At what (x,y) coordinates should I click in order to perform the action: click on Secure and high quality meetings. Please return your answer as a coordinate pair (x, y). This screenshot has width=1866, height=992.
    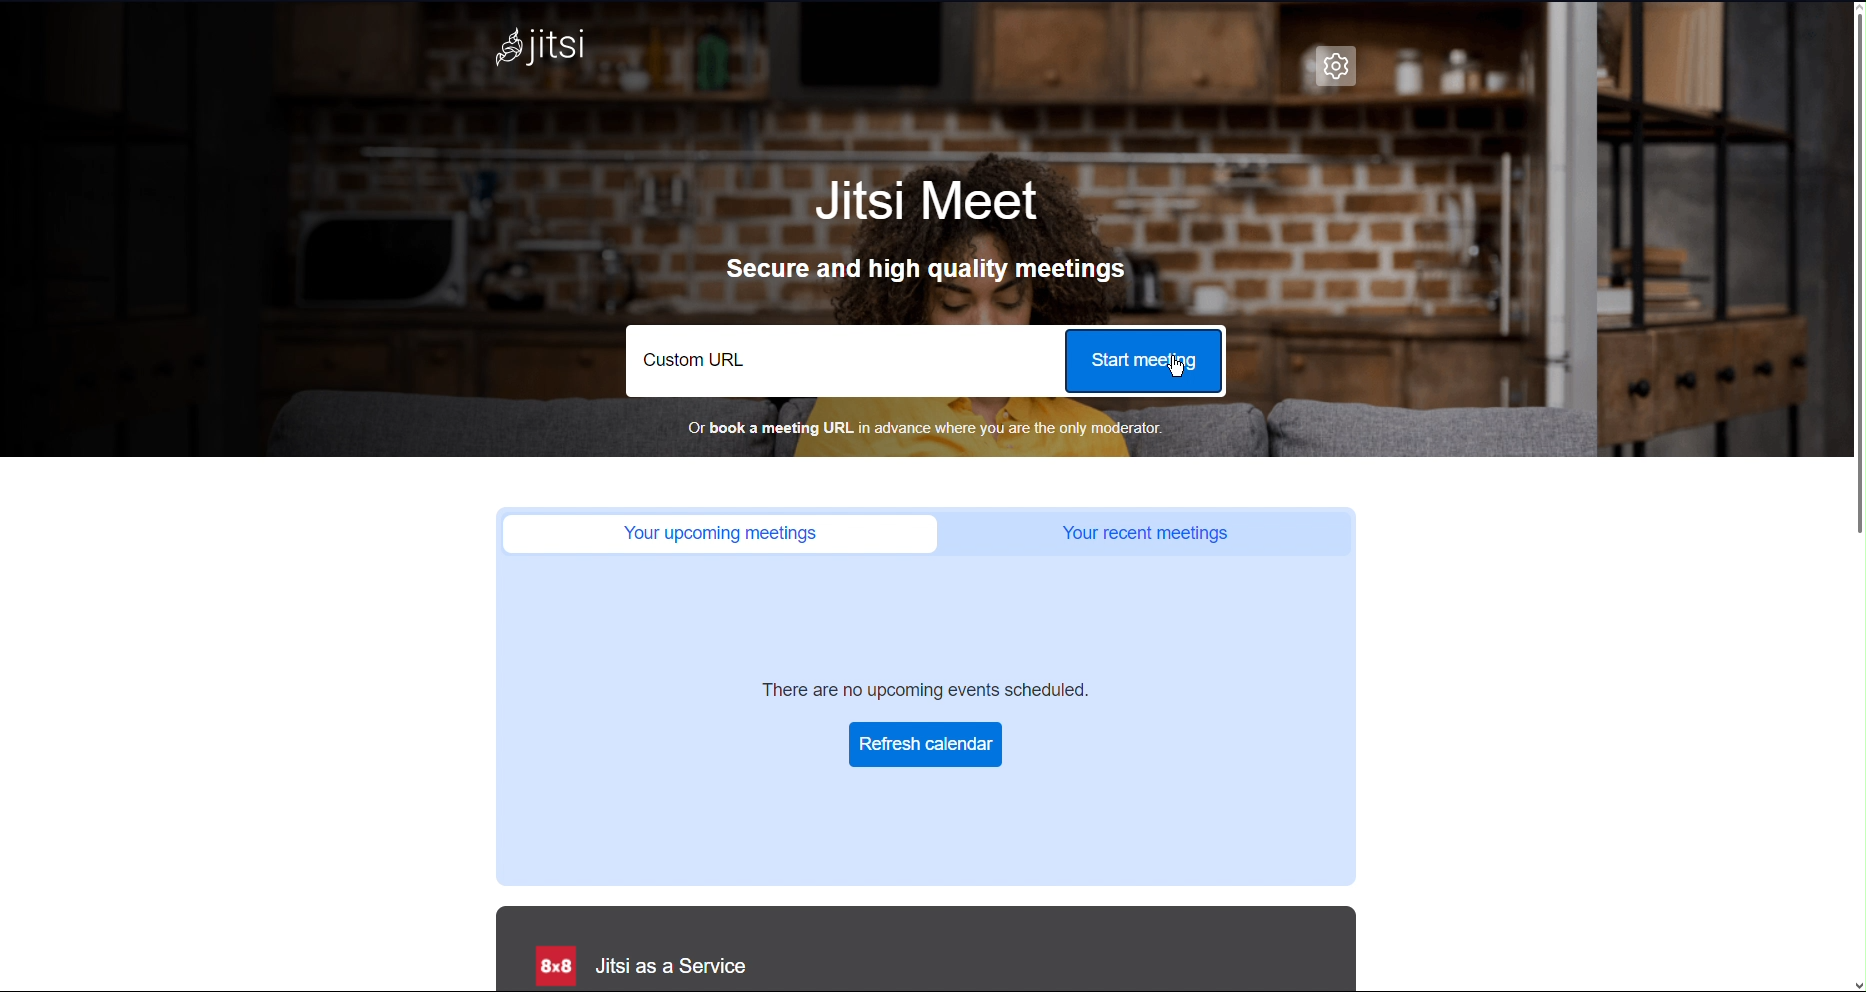
    Looking at the image, I should click on (916, 268).